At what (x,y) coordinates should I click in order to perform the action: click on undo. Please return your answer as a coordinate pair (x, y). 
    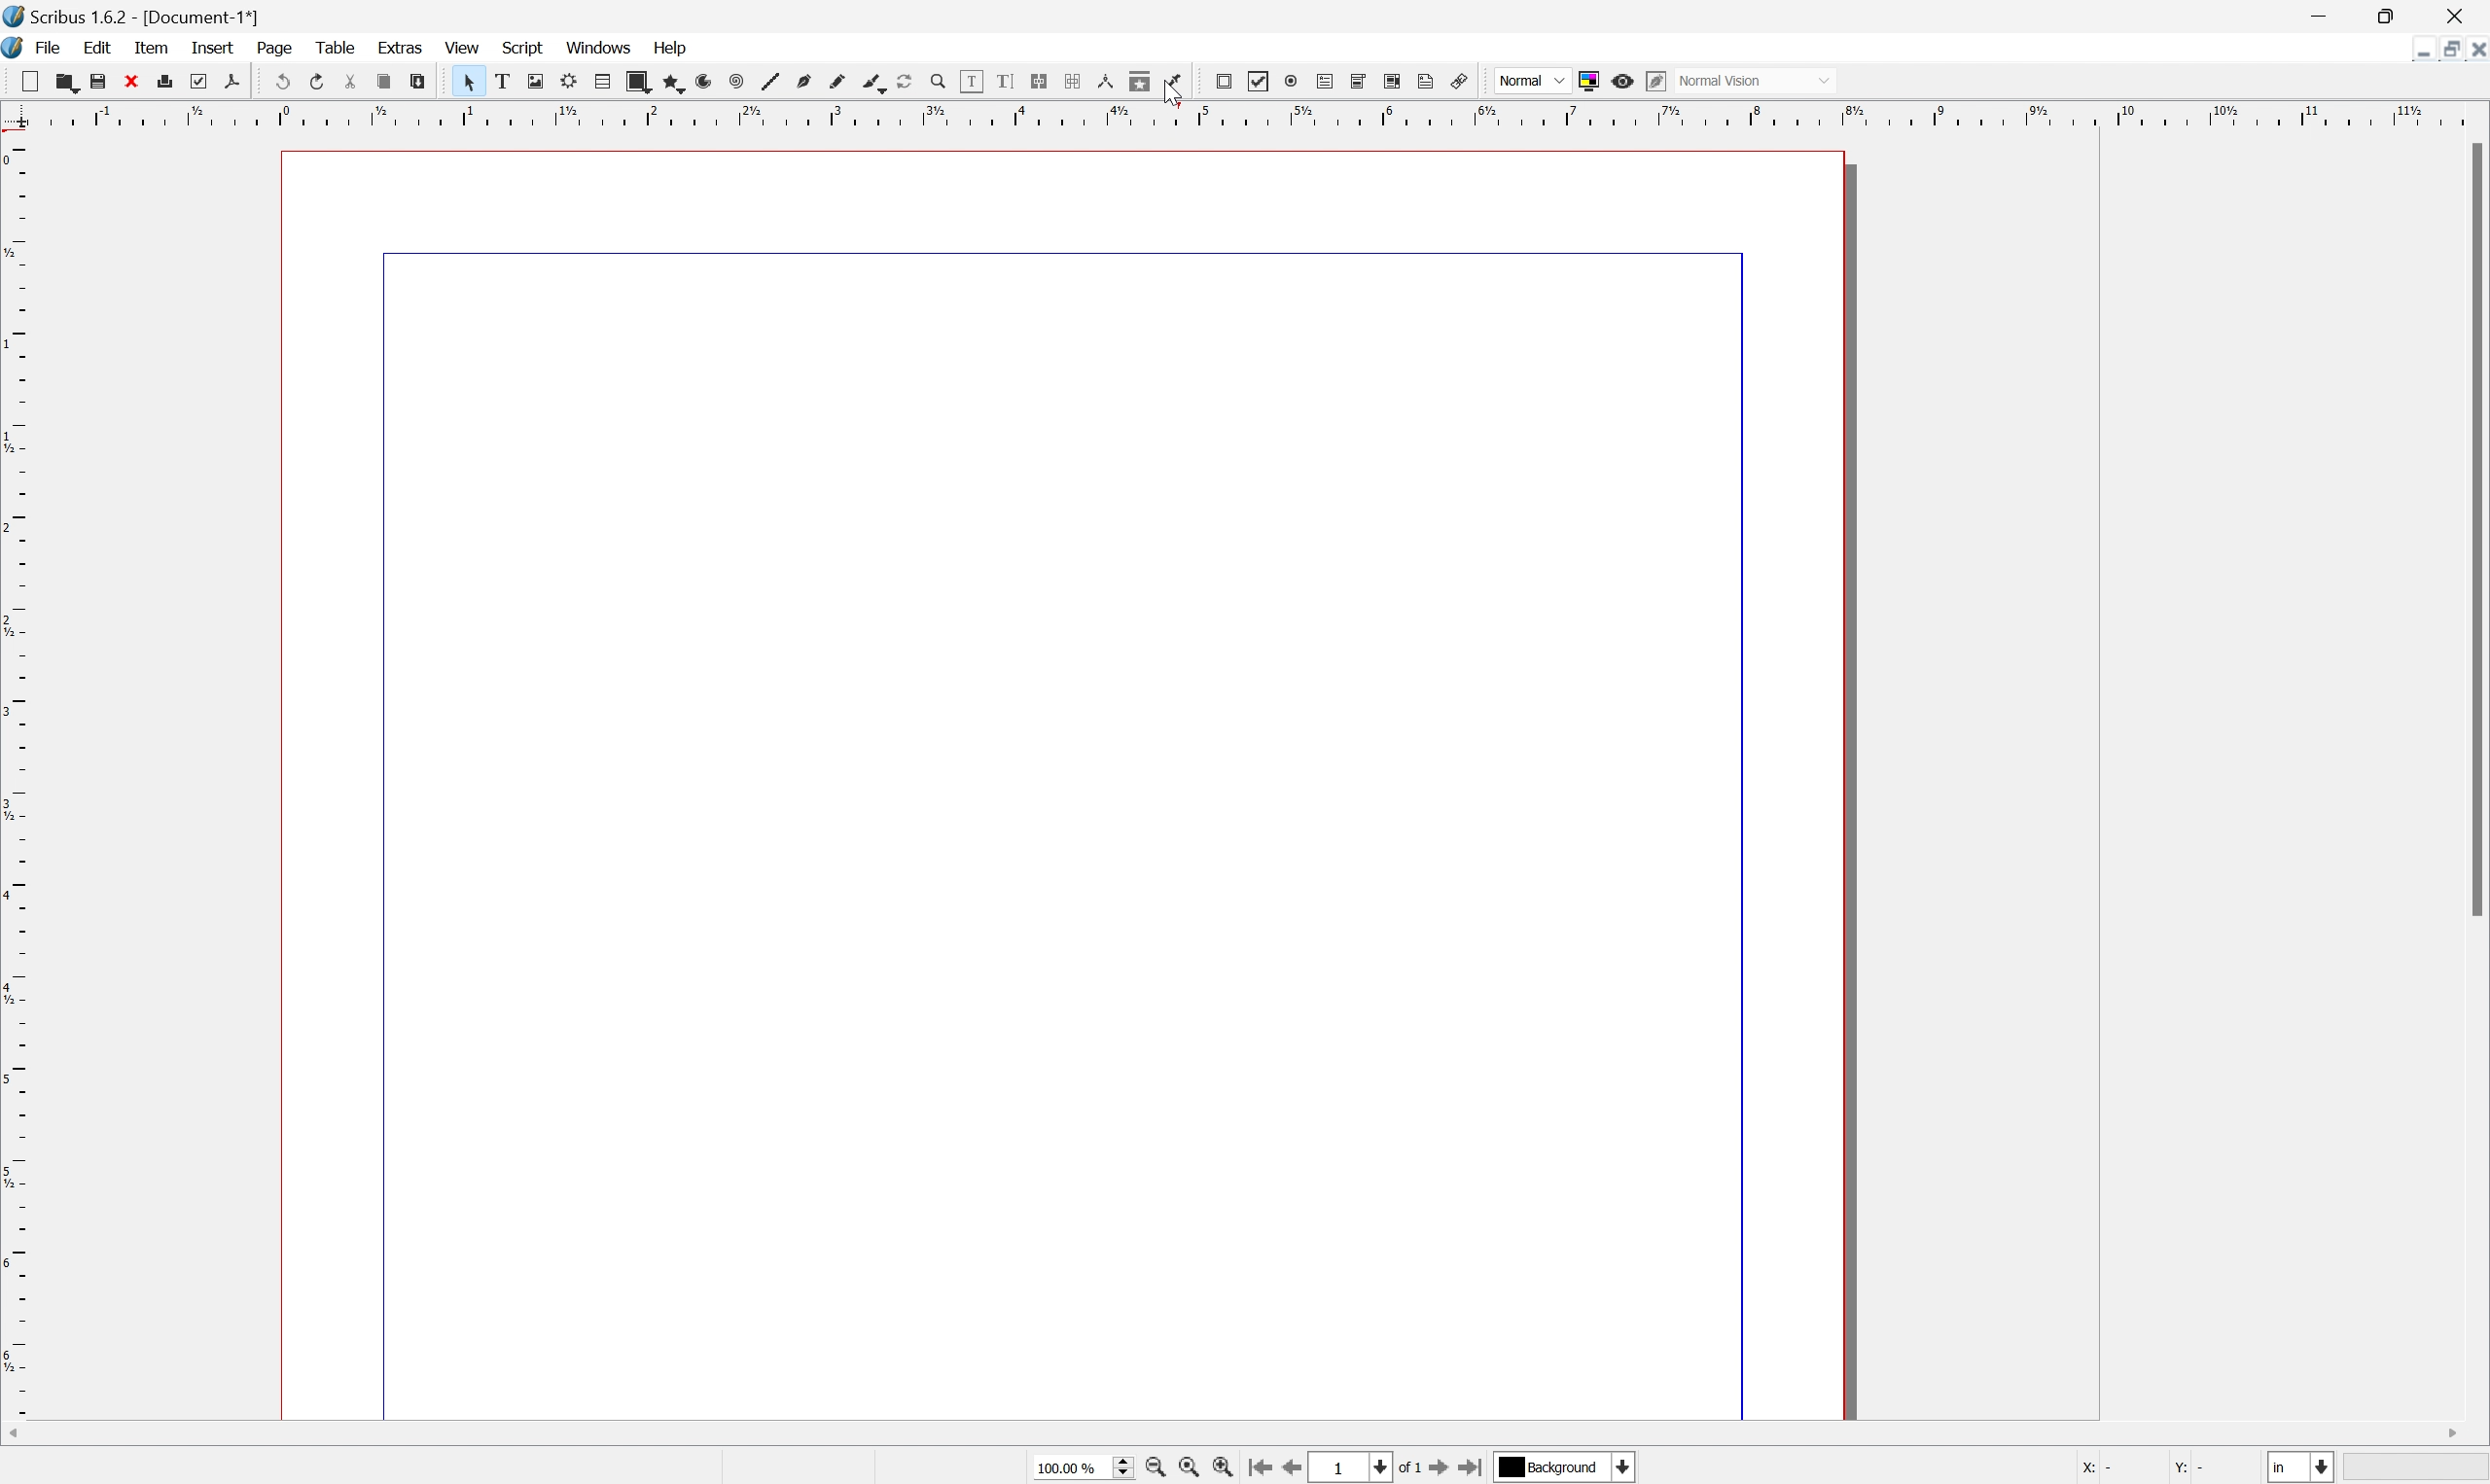
    Looking at the image, I should click on (279, 81).